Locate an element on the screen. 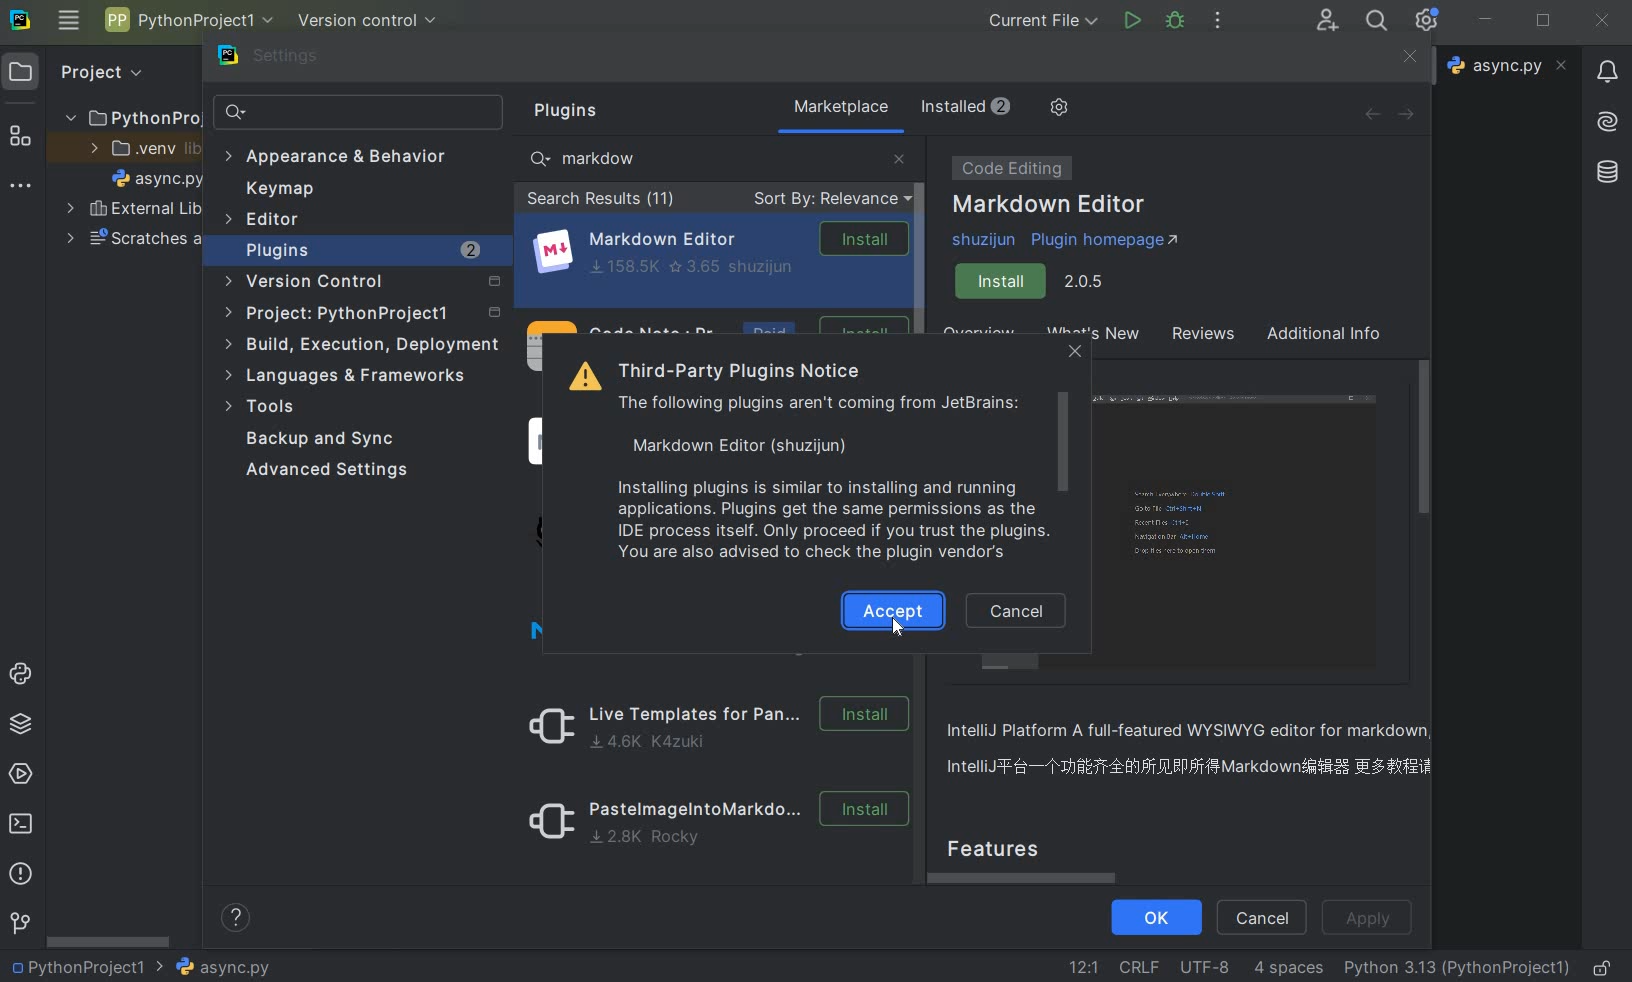 The image size is (1632, 982). Markdown Editor is located at coordinates (1051, 206).